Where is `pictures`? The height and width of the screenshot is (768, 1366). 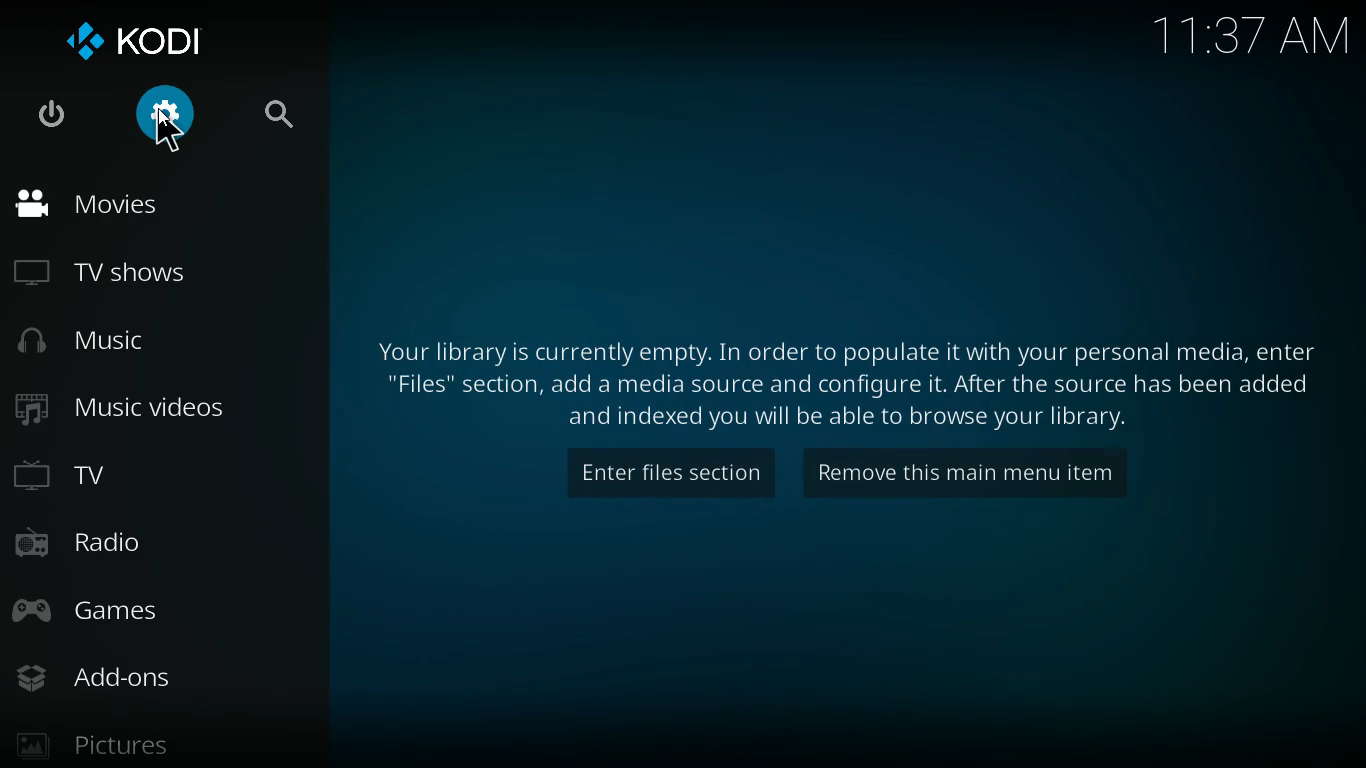
pictures is located at coordinates (120, 747).